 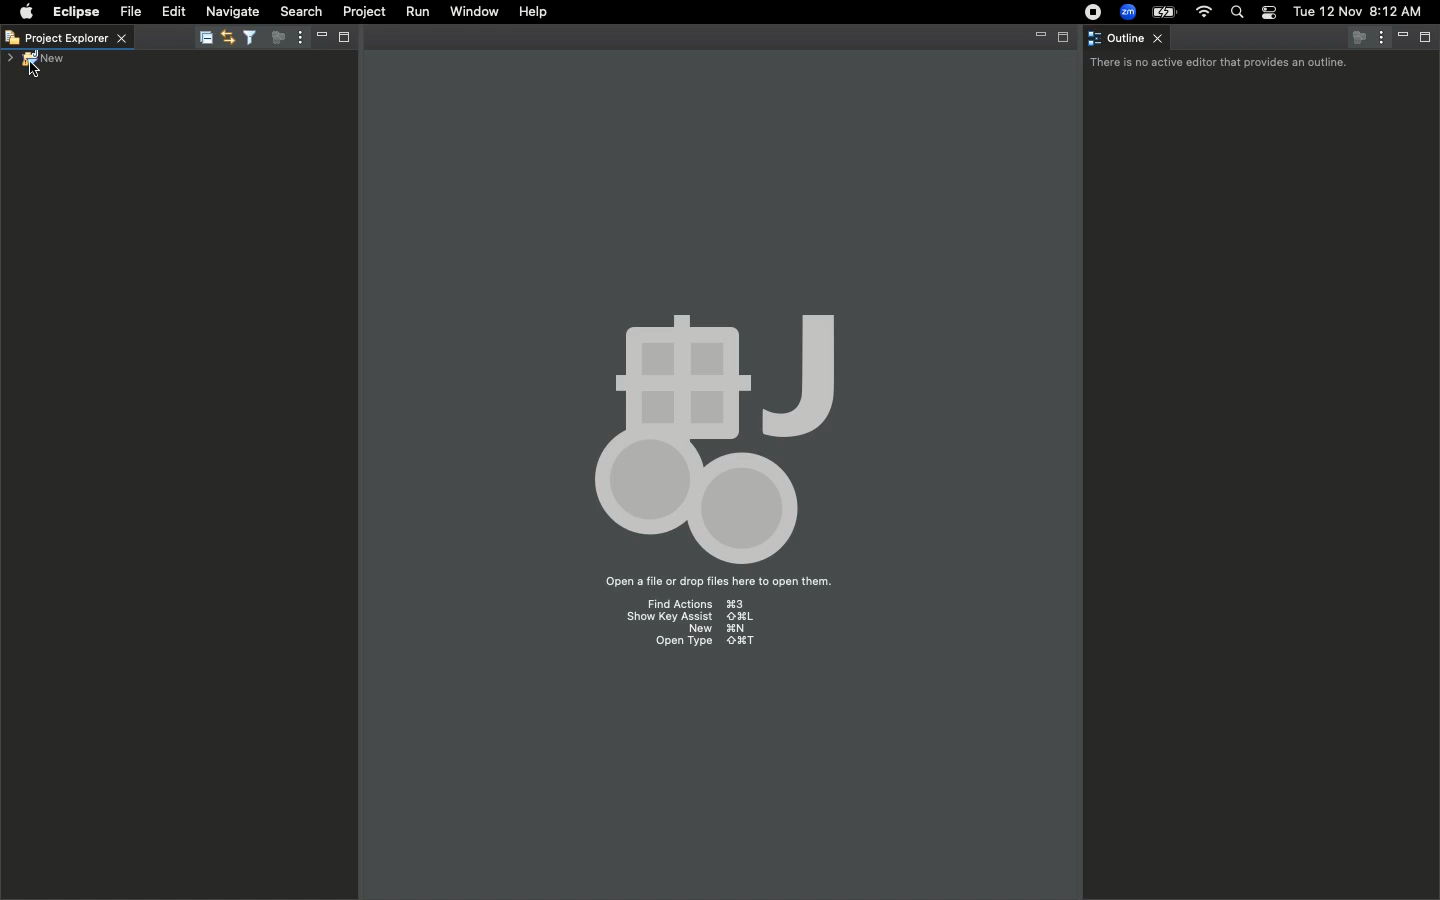 I want to click on Focus , so click(x=273, y=38).